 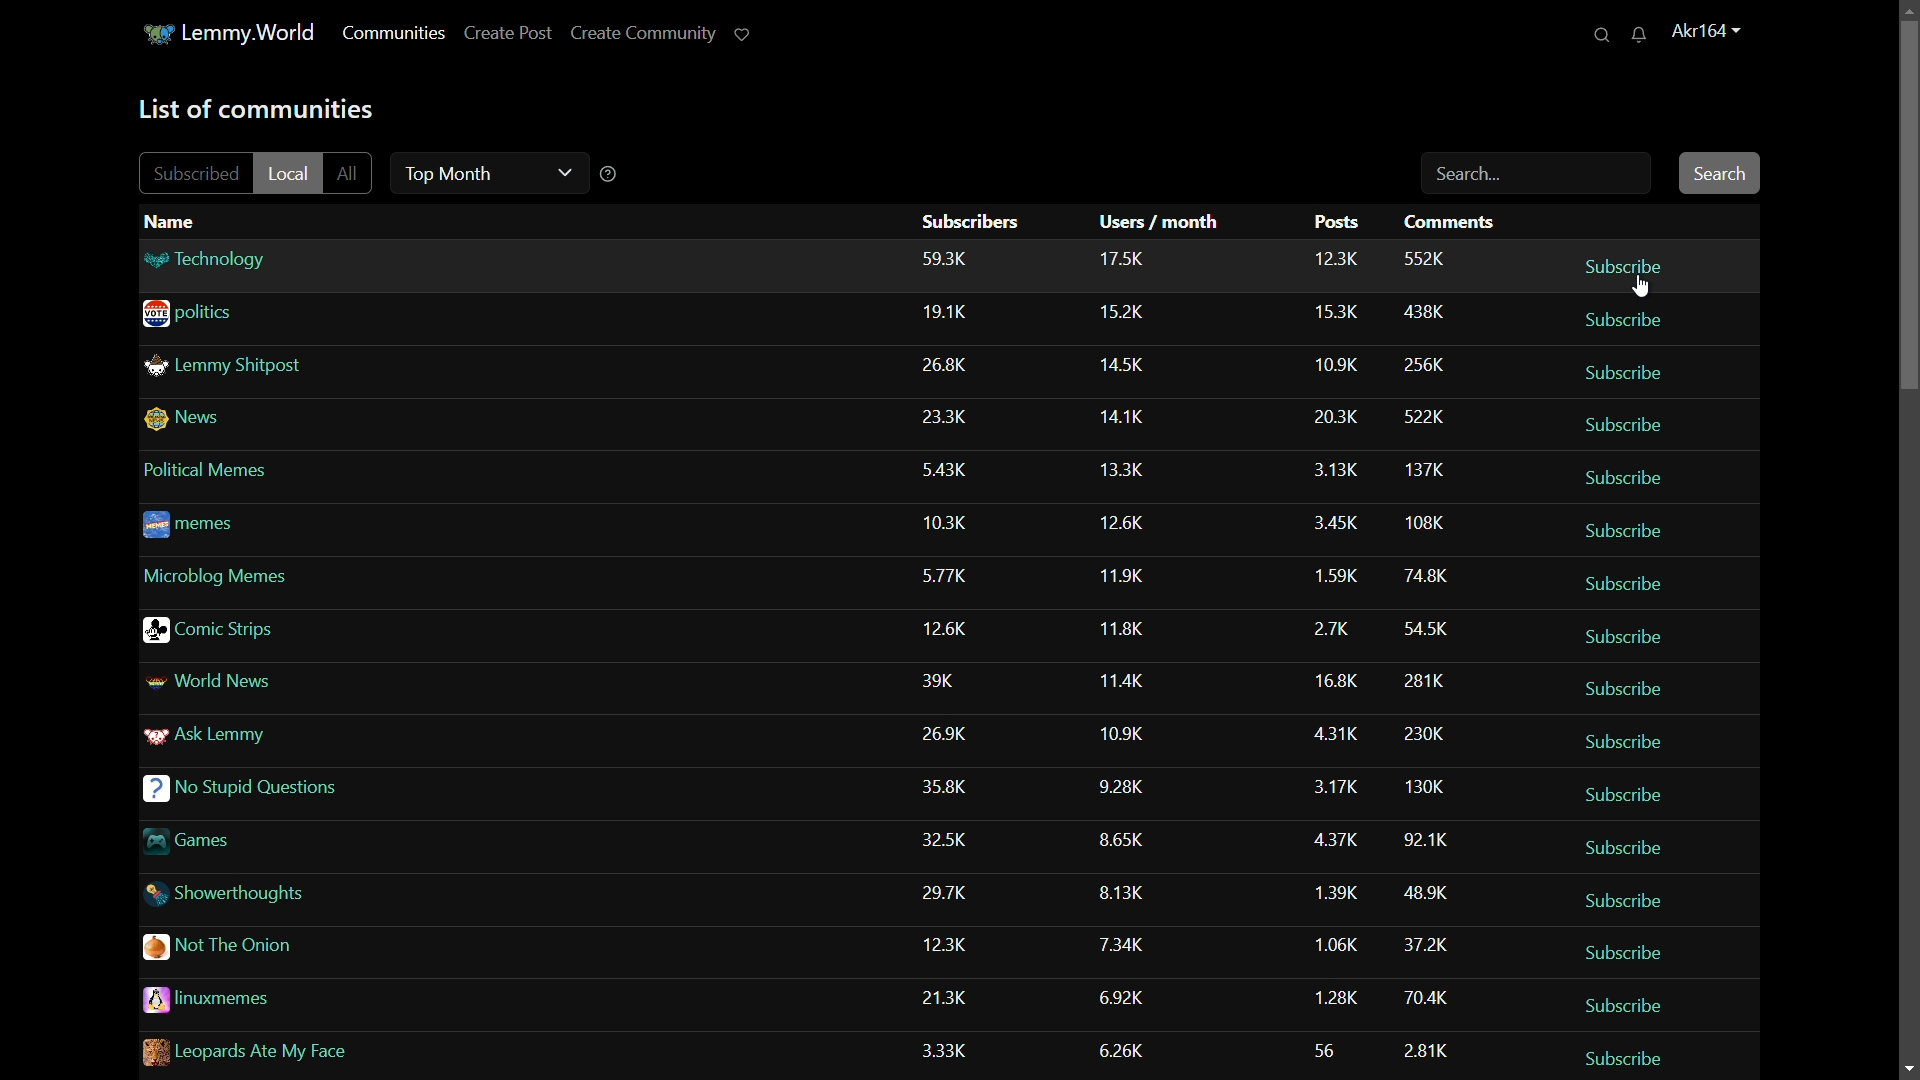 I want to click on subscribe/unsubscribe, so click(x=1625, y=263).